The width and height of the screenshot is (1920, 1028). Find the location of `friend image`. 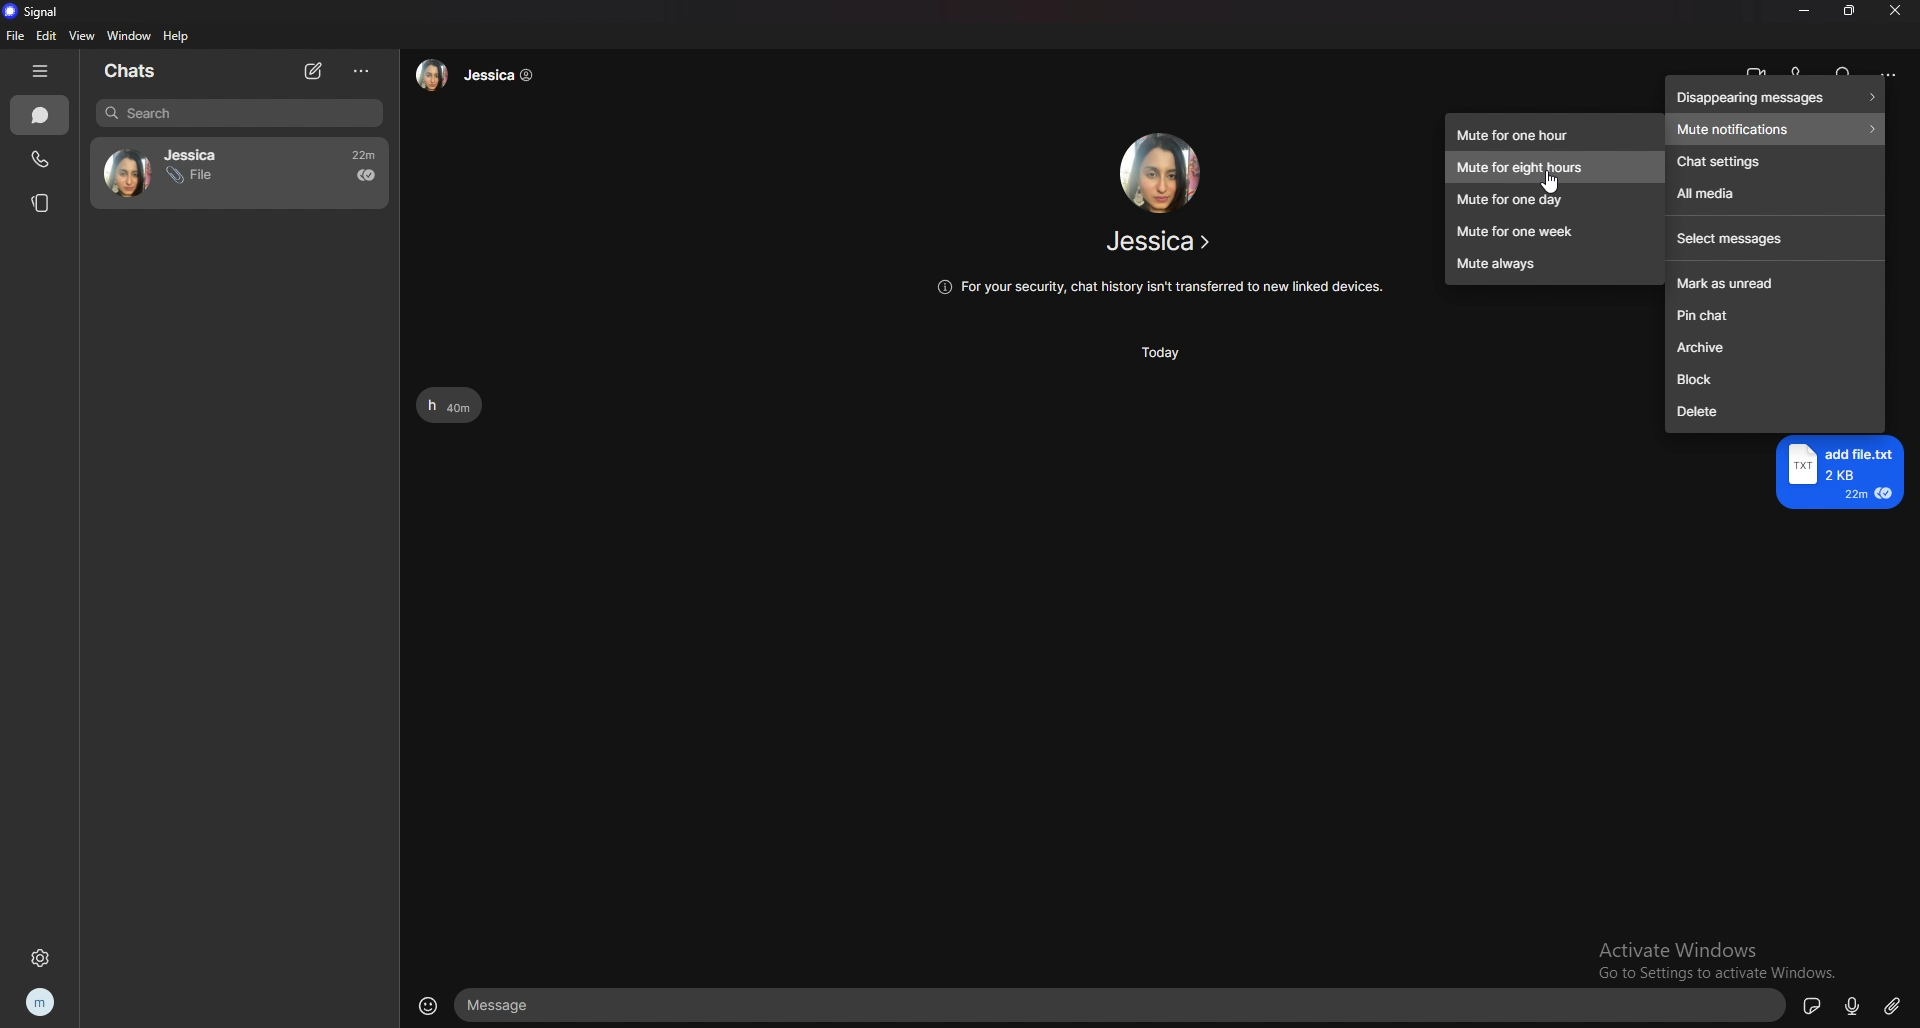

friend image is located at coordinates (1158, 171).